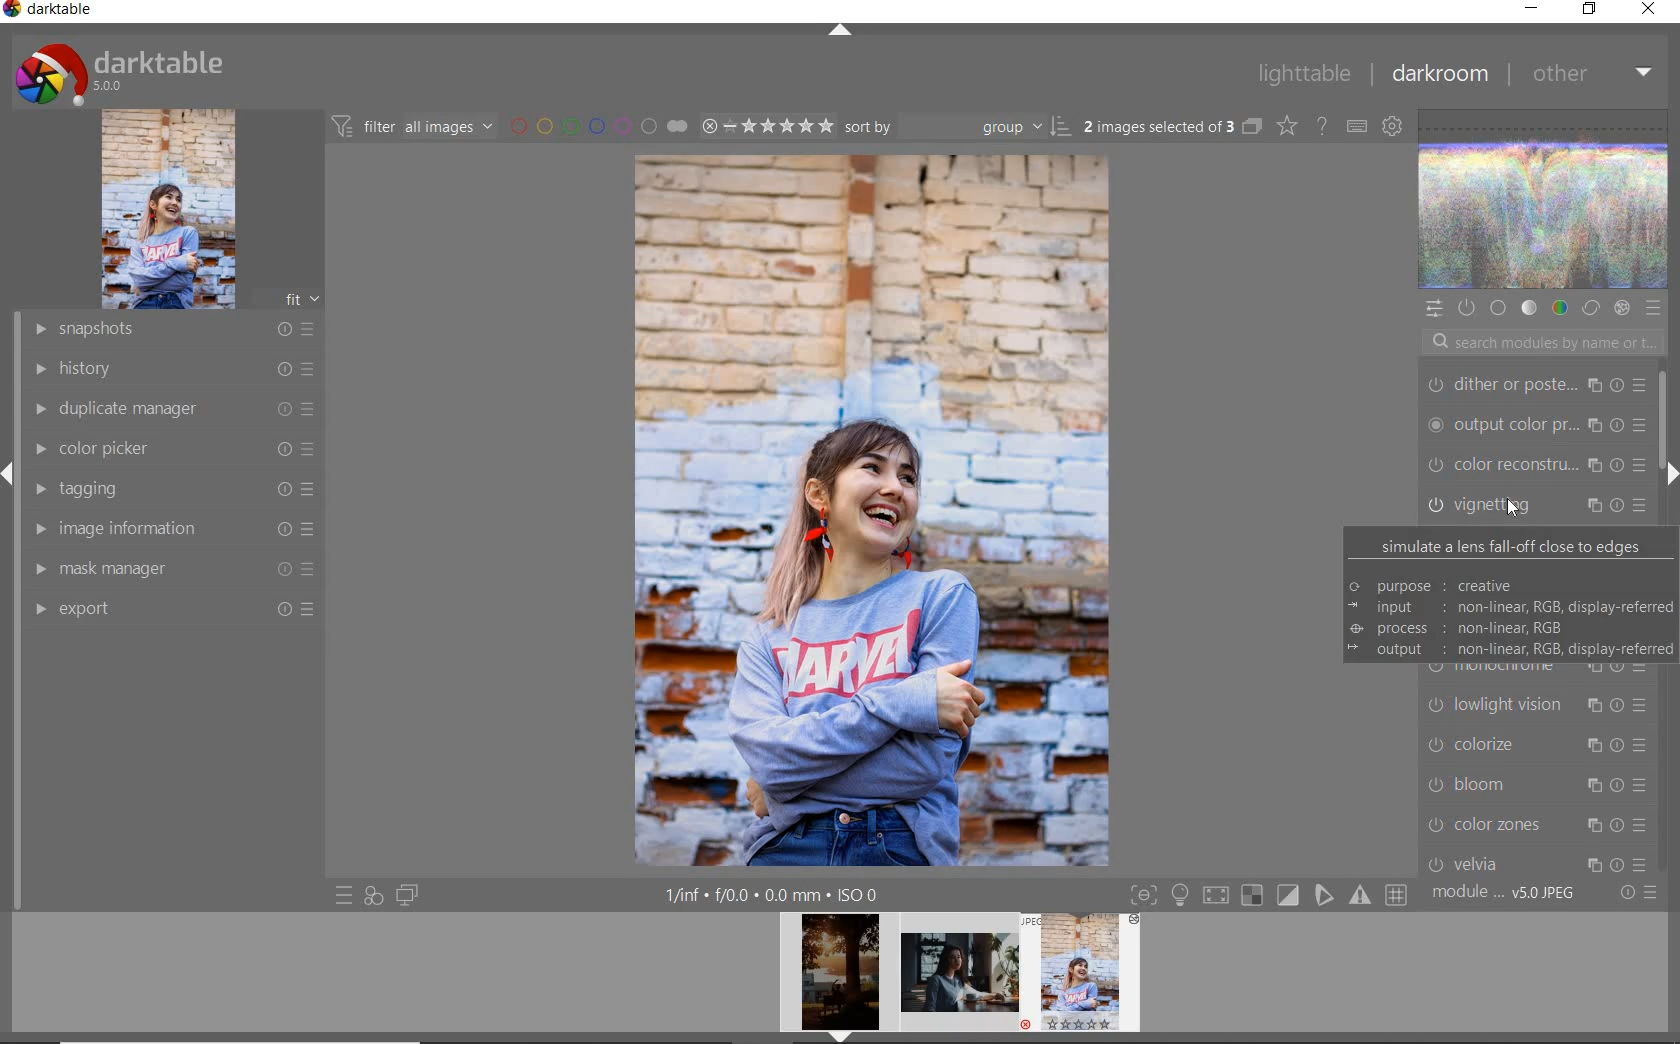 This screenshot has height=1044, width=1680. Describe the element at coordinates (873, 507) in the screenshot. I see `selected image` at that location.